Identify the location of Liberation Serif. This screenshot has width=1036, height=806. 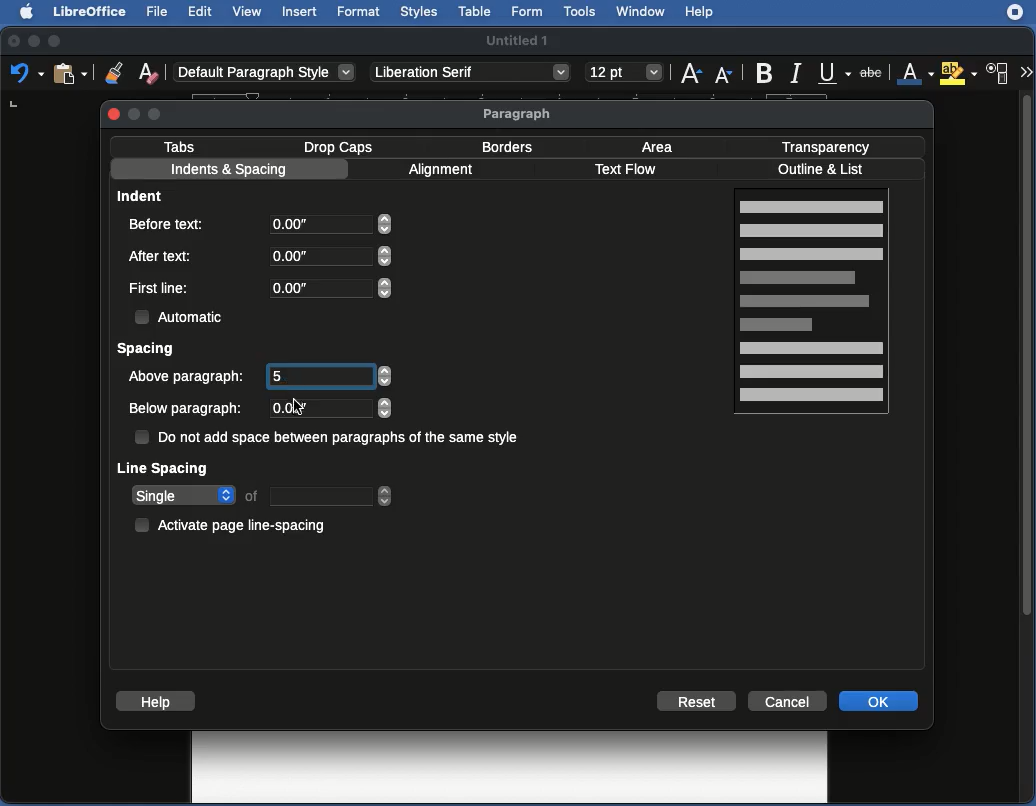
(470, 73).